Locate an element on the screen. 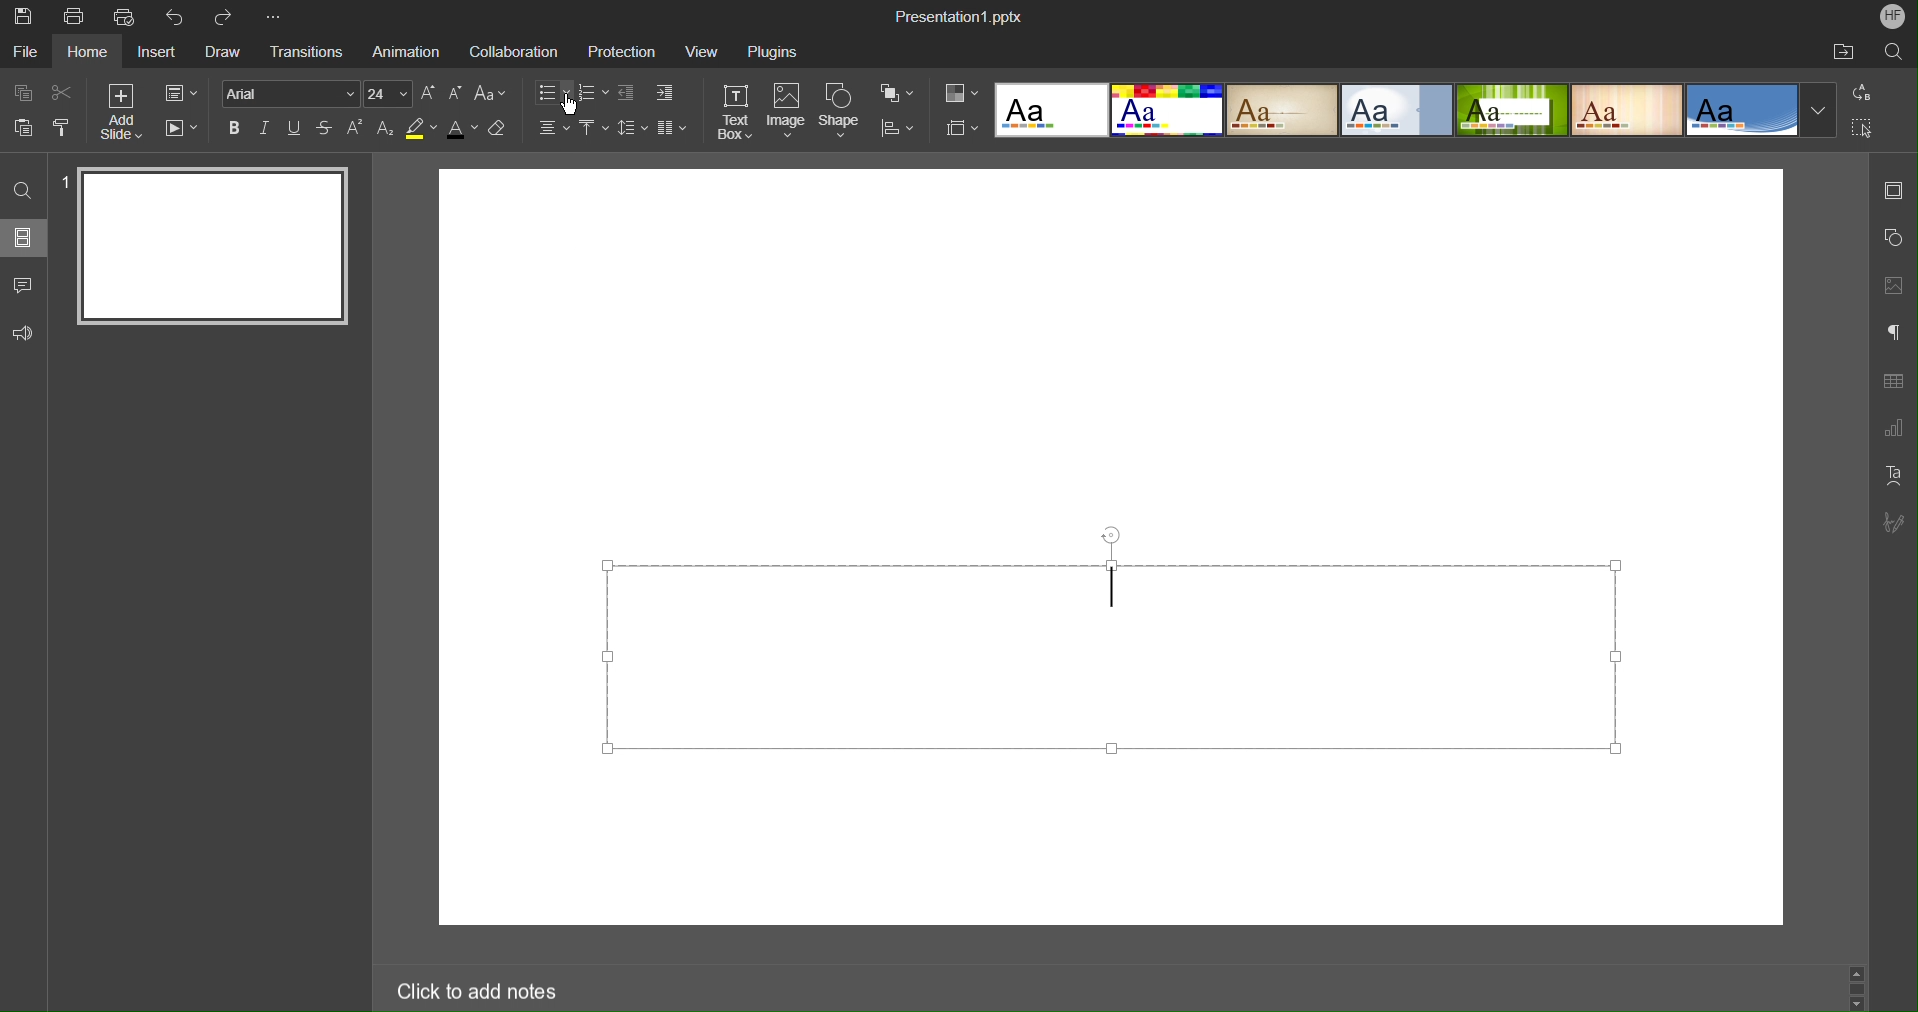 Image resolution: width=1918 pixels, height=1012 pixels. scrollbar is located at coordinates (1856, 988).